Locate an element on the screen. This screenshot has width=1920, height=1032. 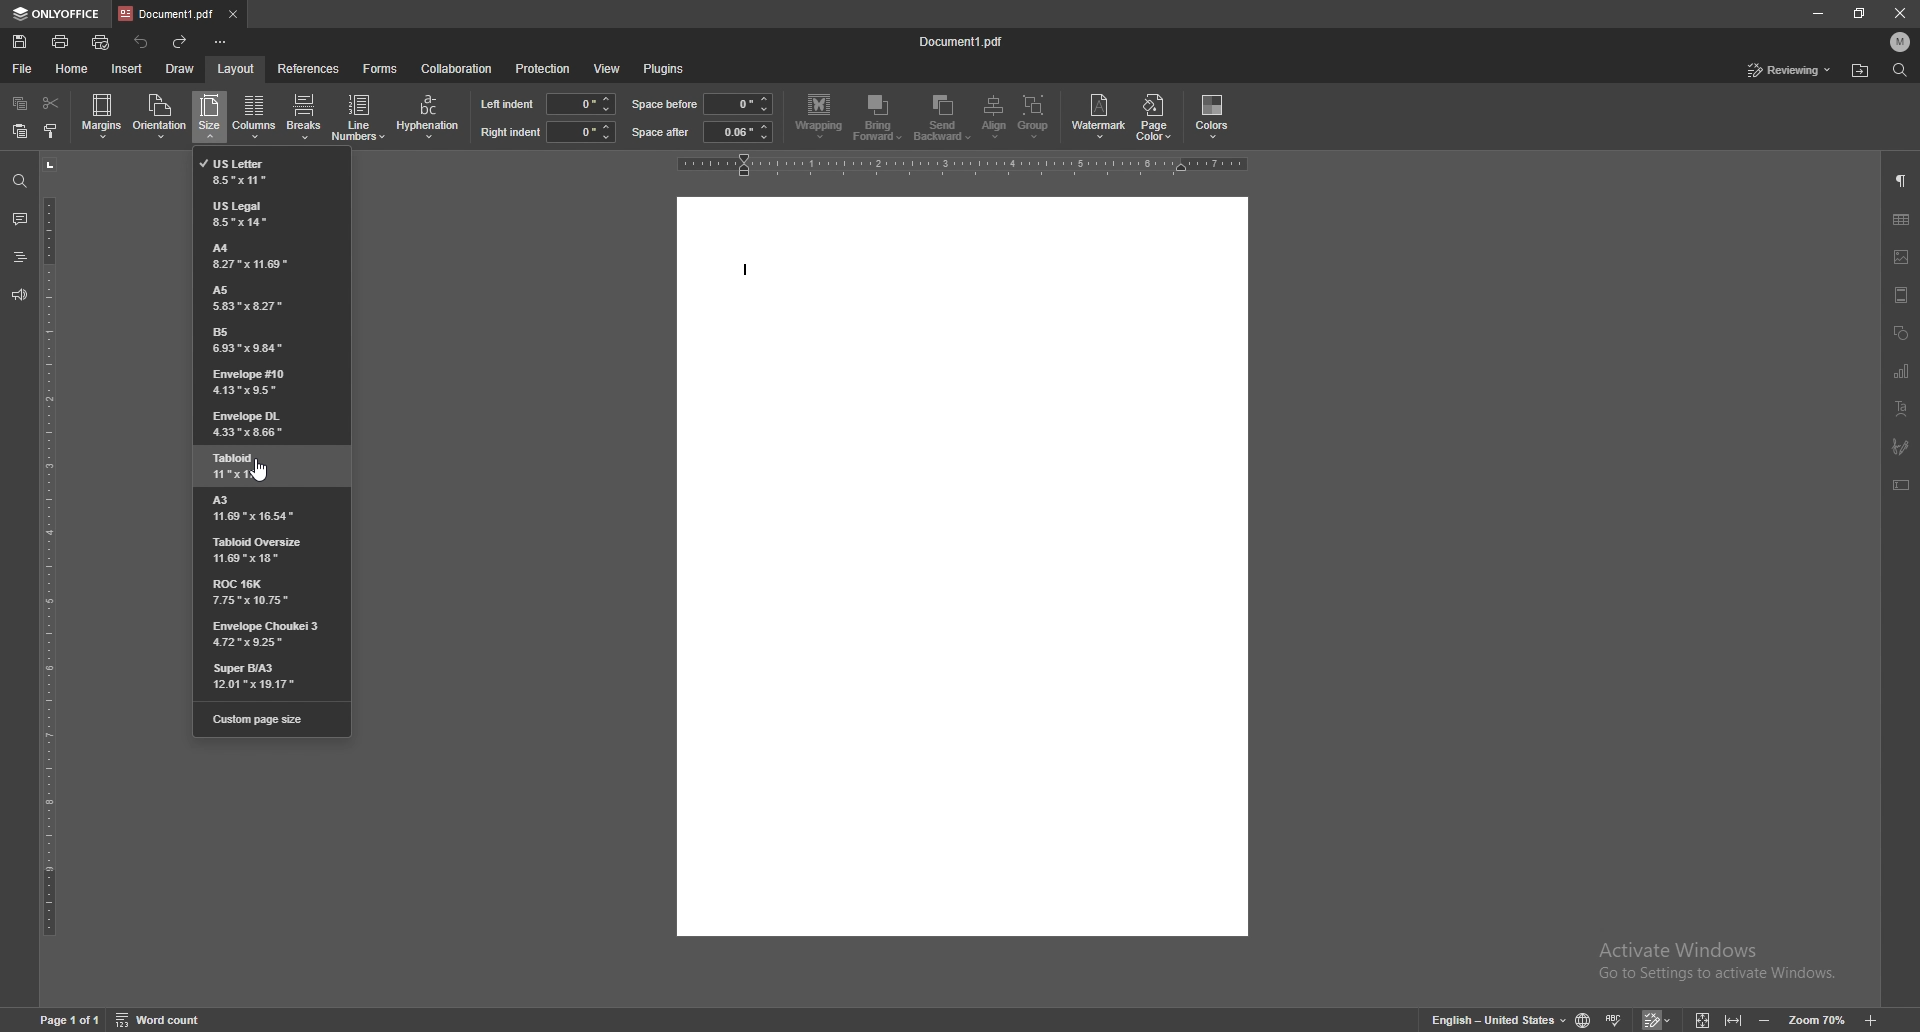
onlyoffice is located at coordinates (54, 14).